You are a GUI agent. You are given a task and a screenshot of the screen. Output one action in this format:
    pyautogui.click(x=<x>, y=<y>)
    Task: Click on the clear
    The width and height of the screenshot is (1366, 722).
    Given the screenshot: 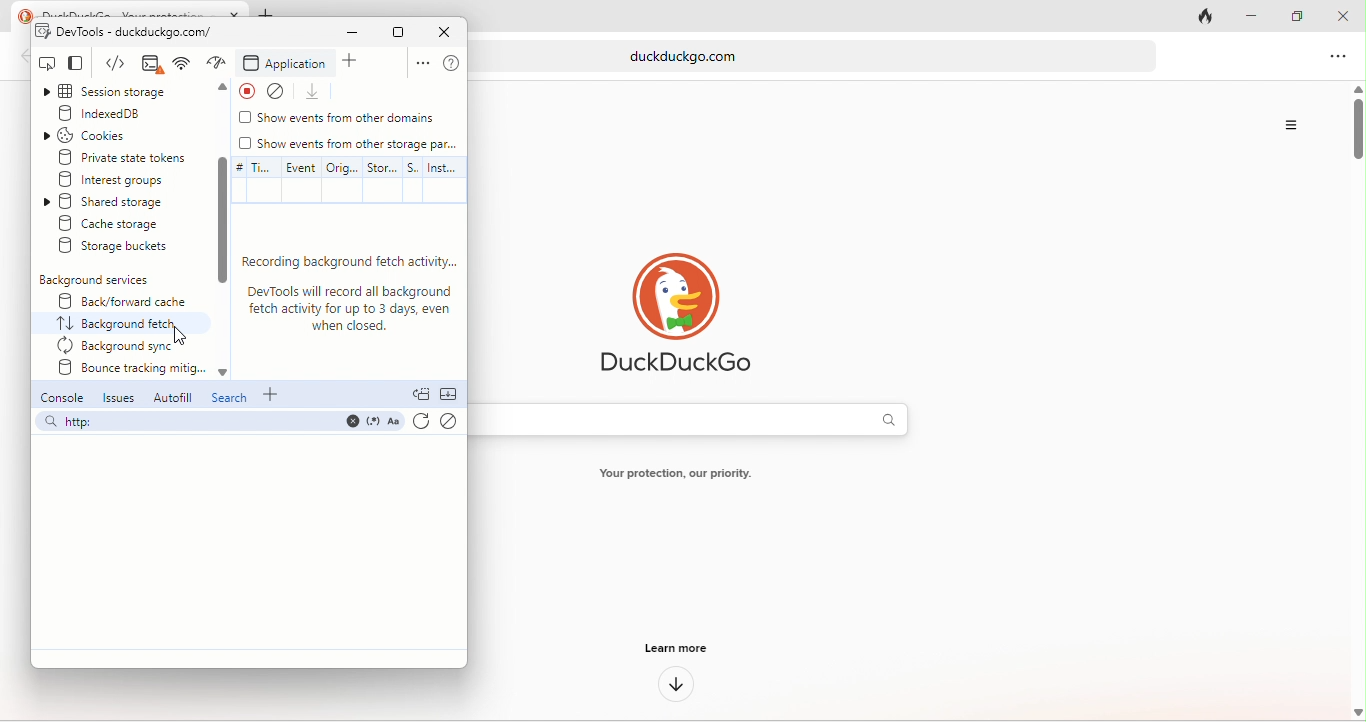 What is the action you would take?
    pyautogui.click(x=450, y=423)
    